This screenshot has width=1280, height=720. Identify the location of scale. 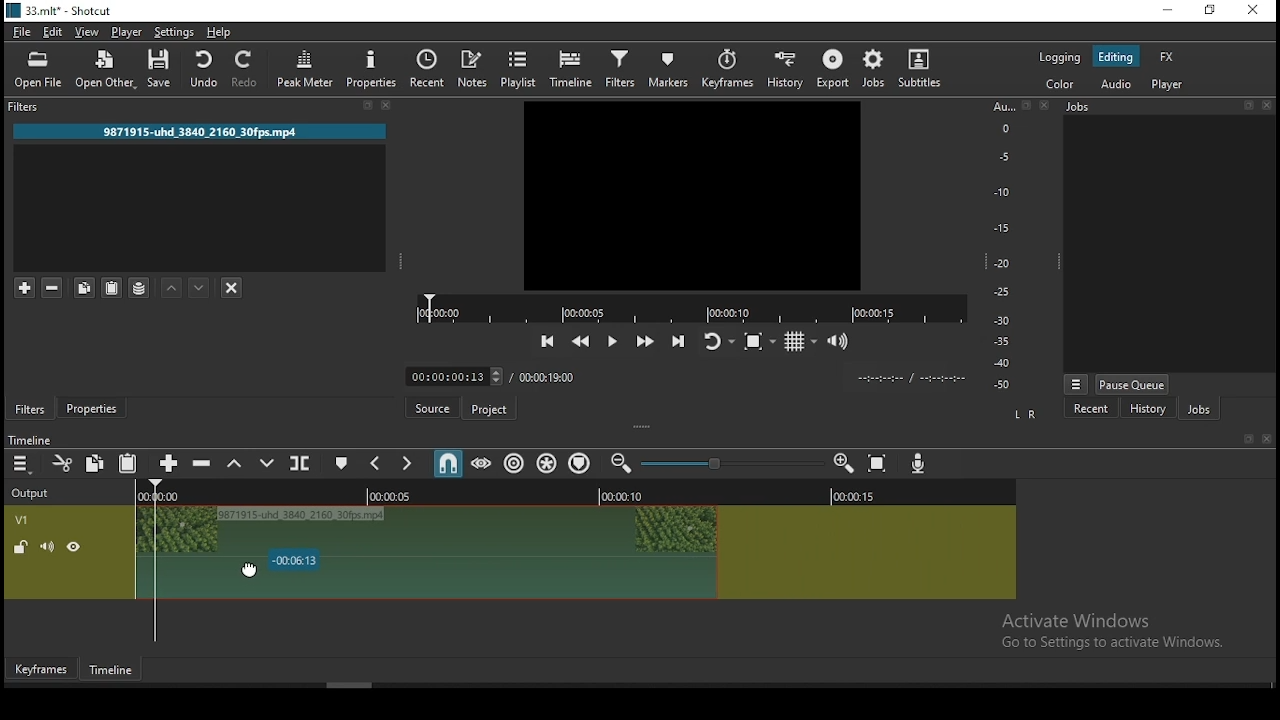
(1002, 246).